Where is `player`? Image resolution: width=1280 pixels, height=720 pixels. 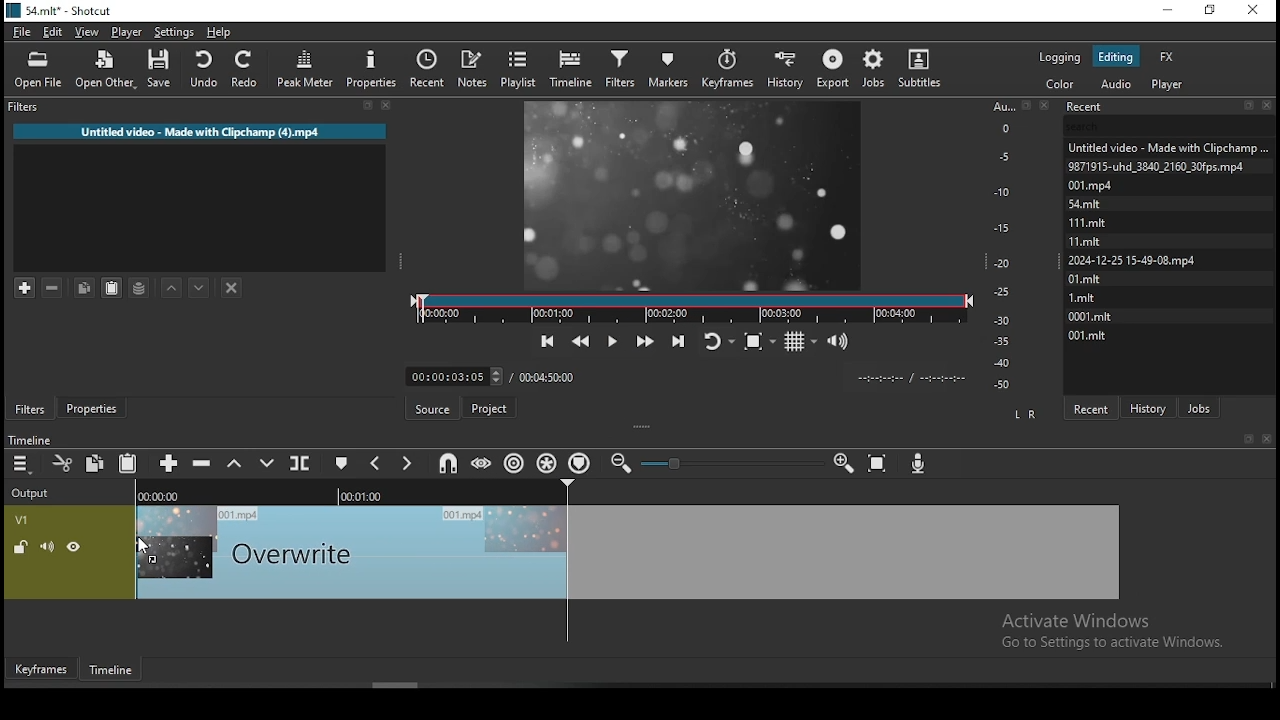 player is located at coordinates (127, 31).